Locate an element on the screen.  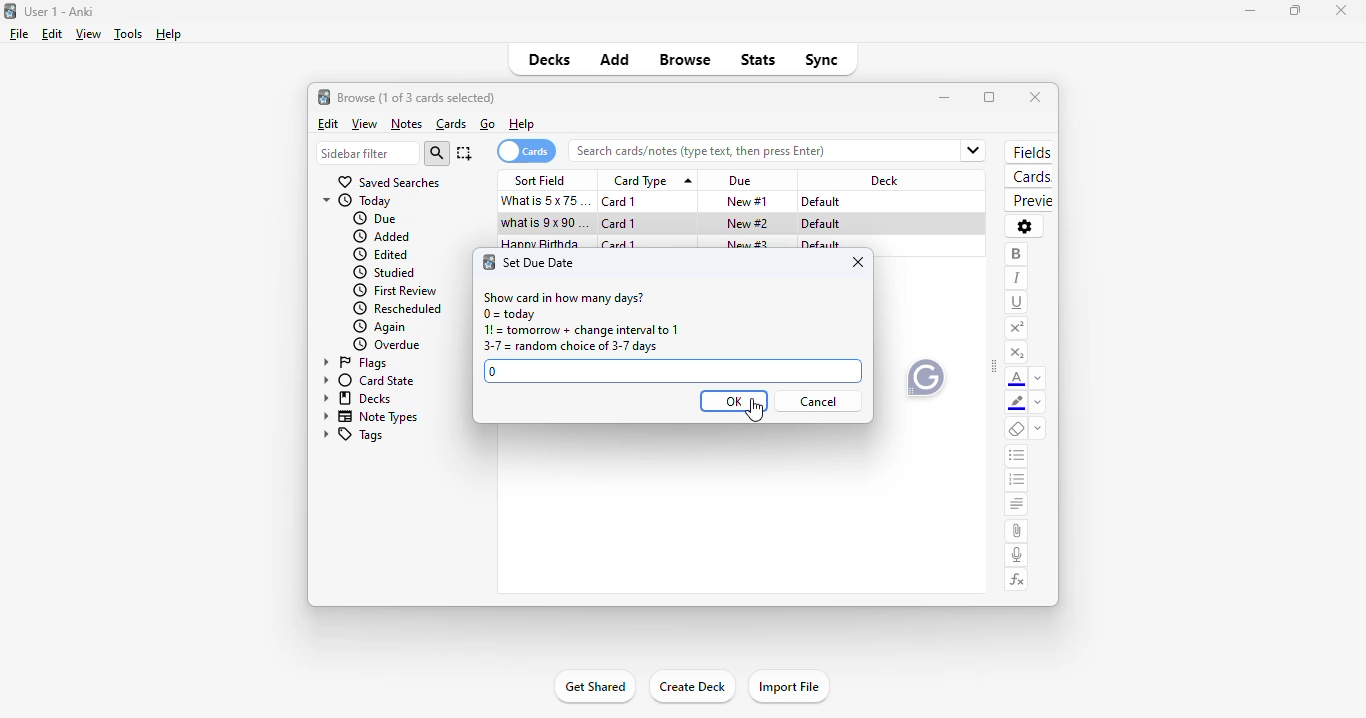
edit is located at coordinates (329, 124).